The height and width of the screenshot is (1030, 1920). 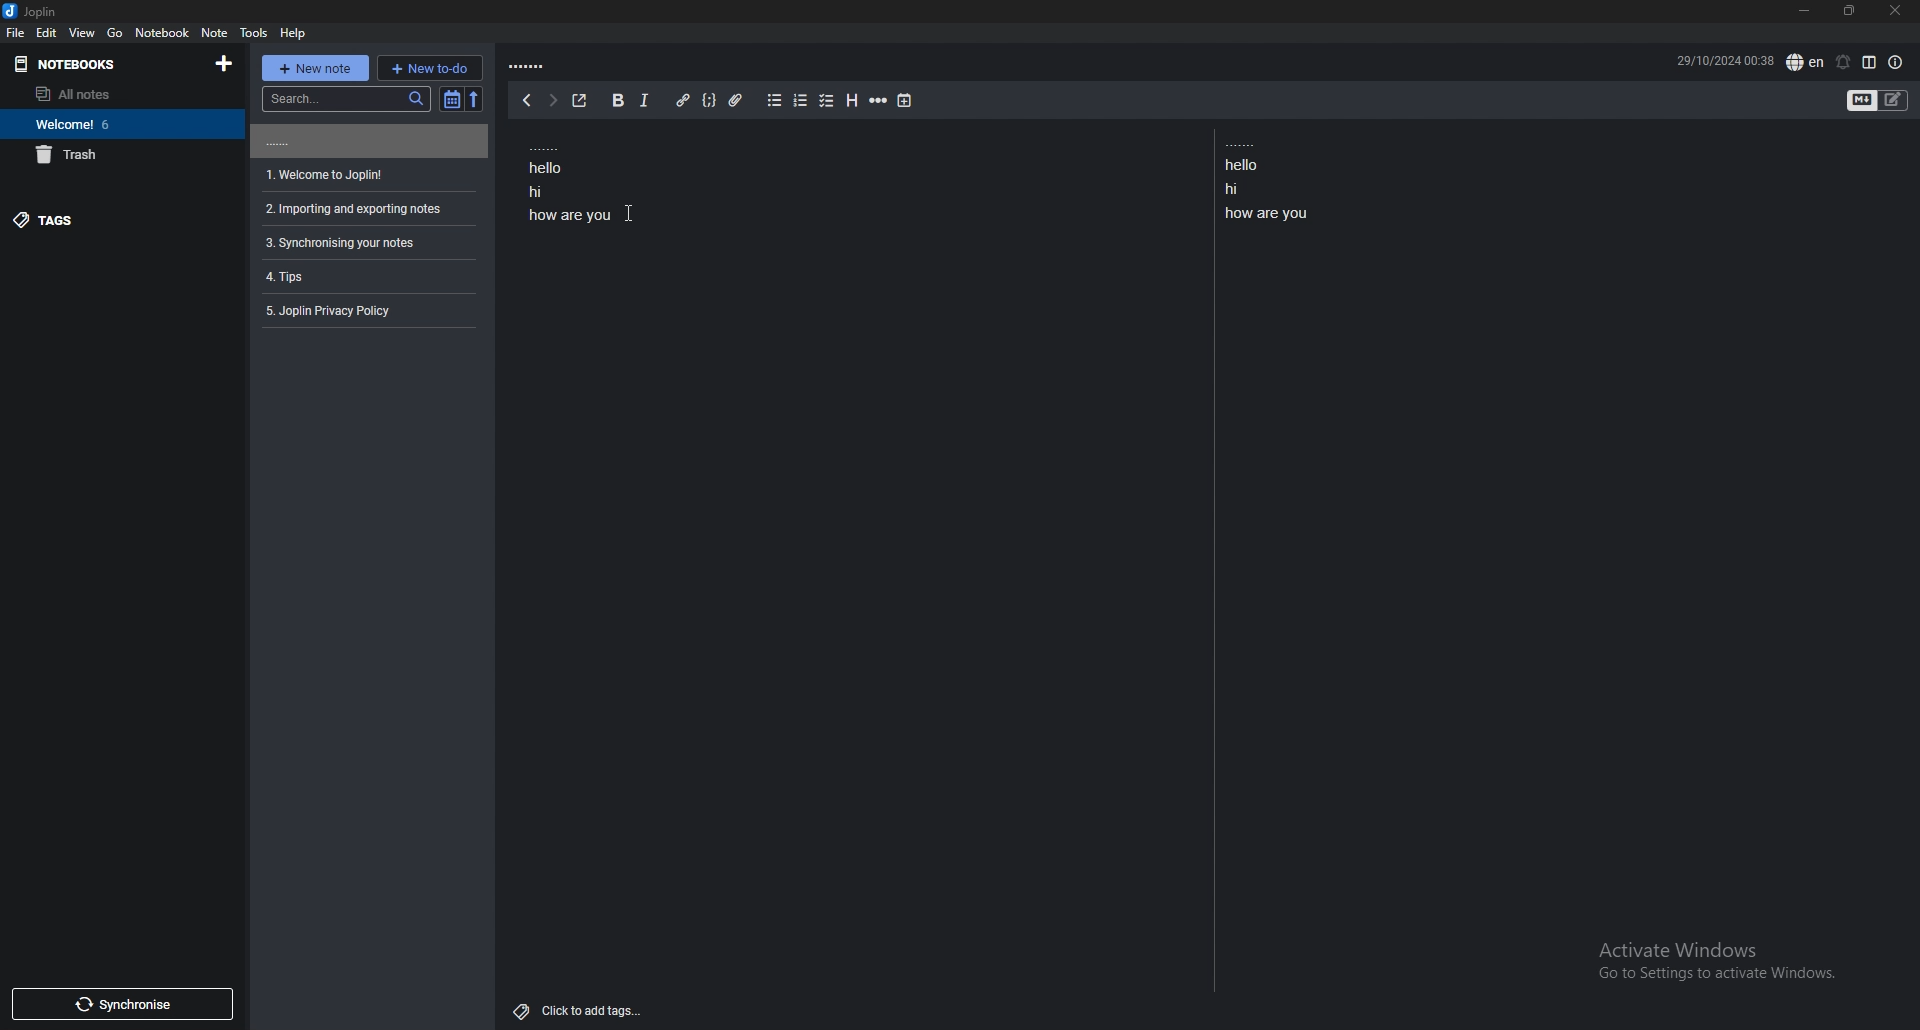 I want to click on toggle editor layout, so click(x=1870, y=62).